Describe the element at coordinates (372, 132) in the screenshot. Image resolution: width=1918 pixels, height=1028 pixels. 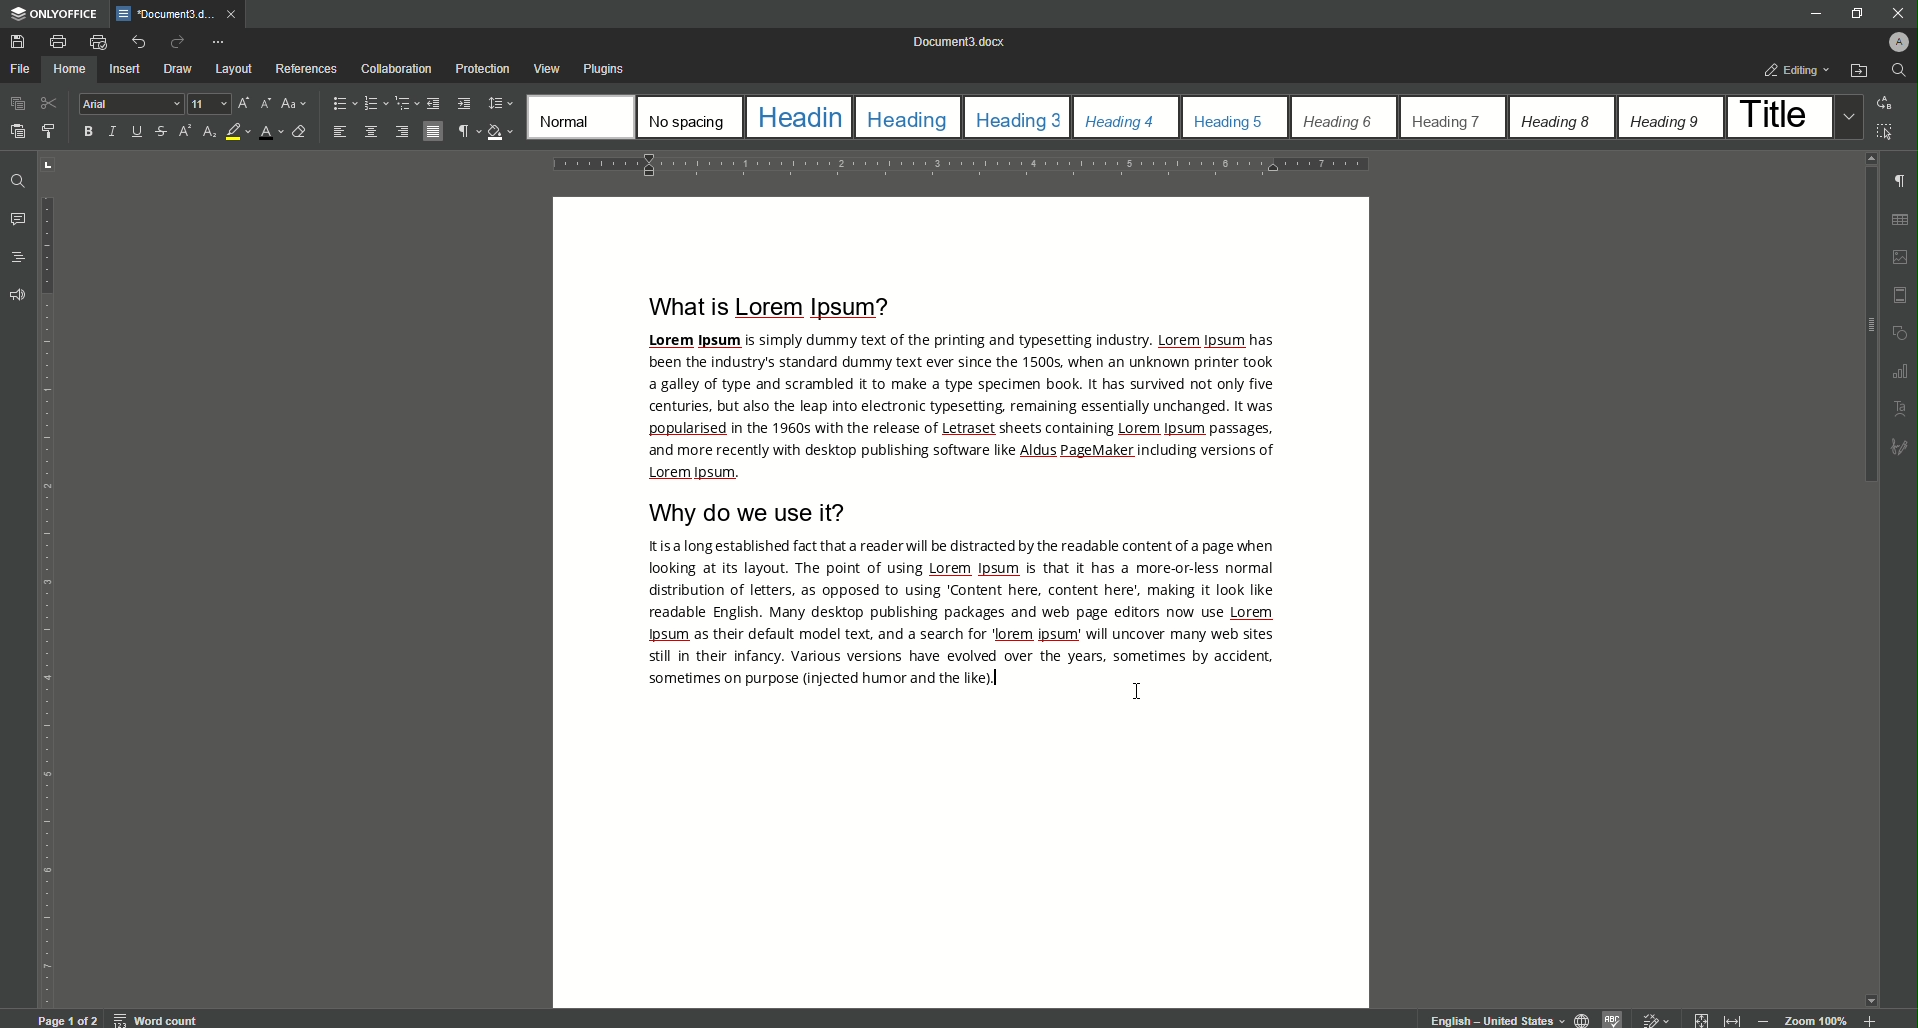
I see `Align Center` at that location.